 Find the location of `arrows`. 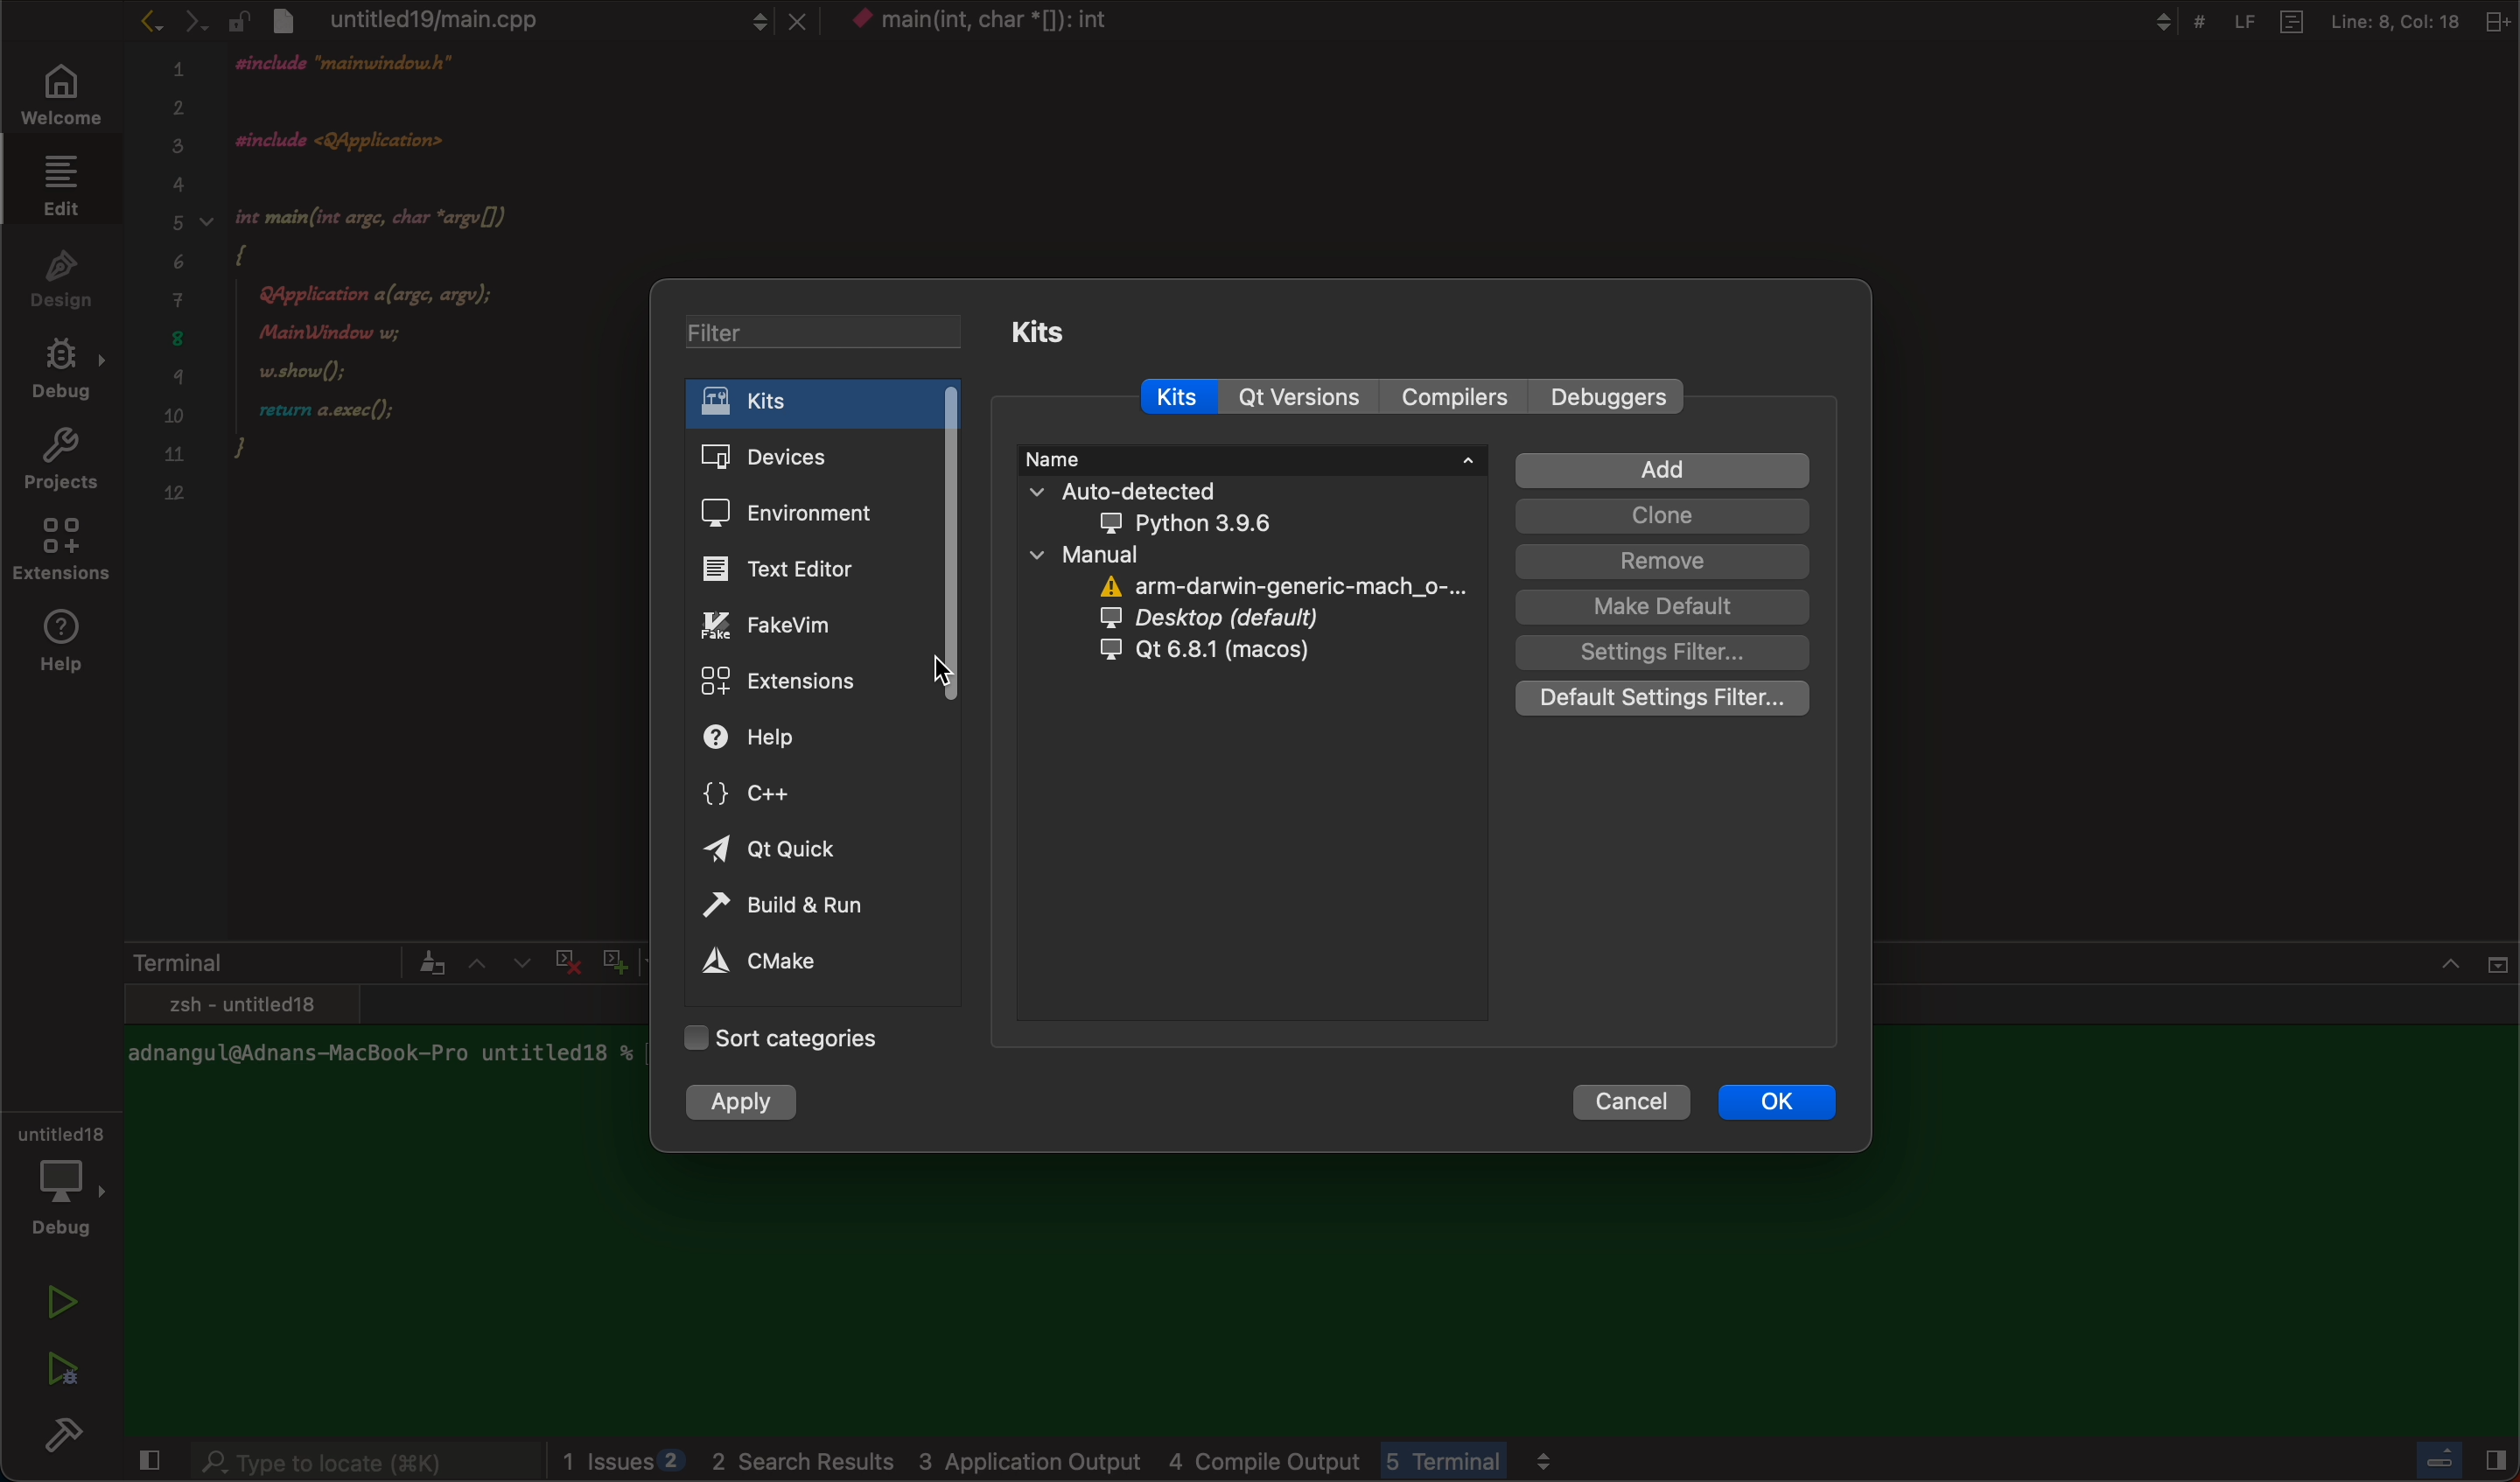

arrows is located at coordinates (171, 20).